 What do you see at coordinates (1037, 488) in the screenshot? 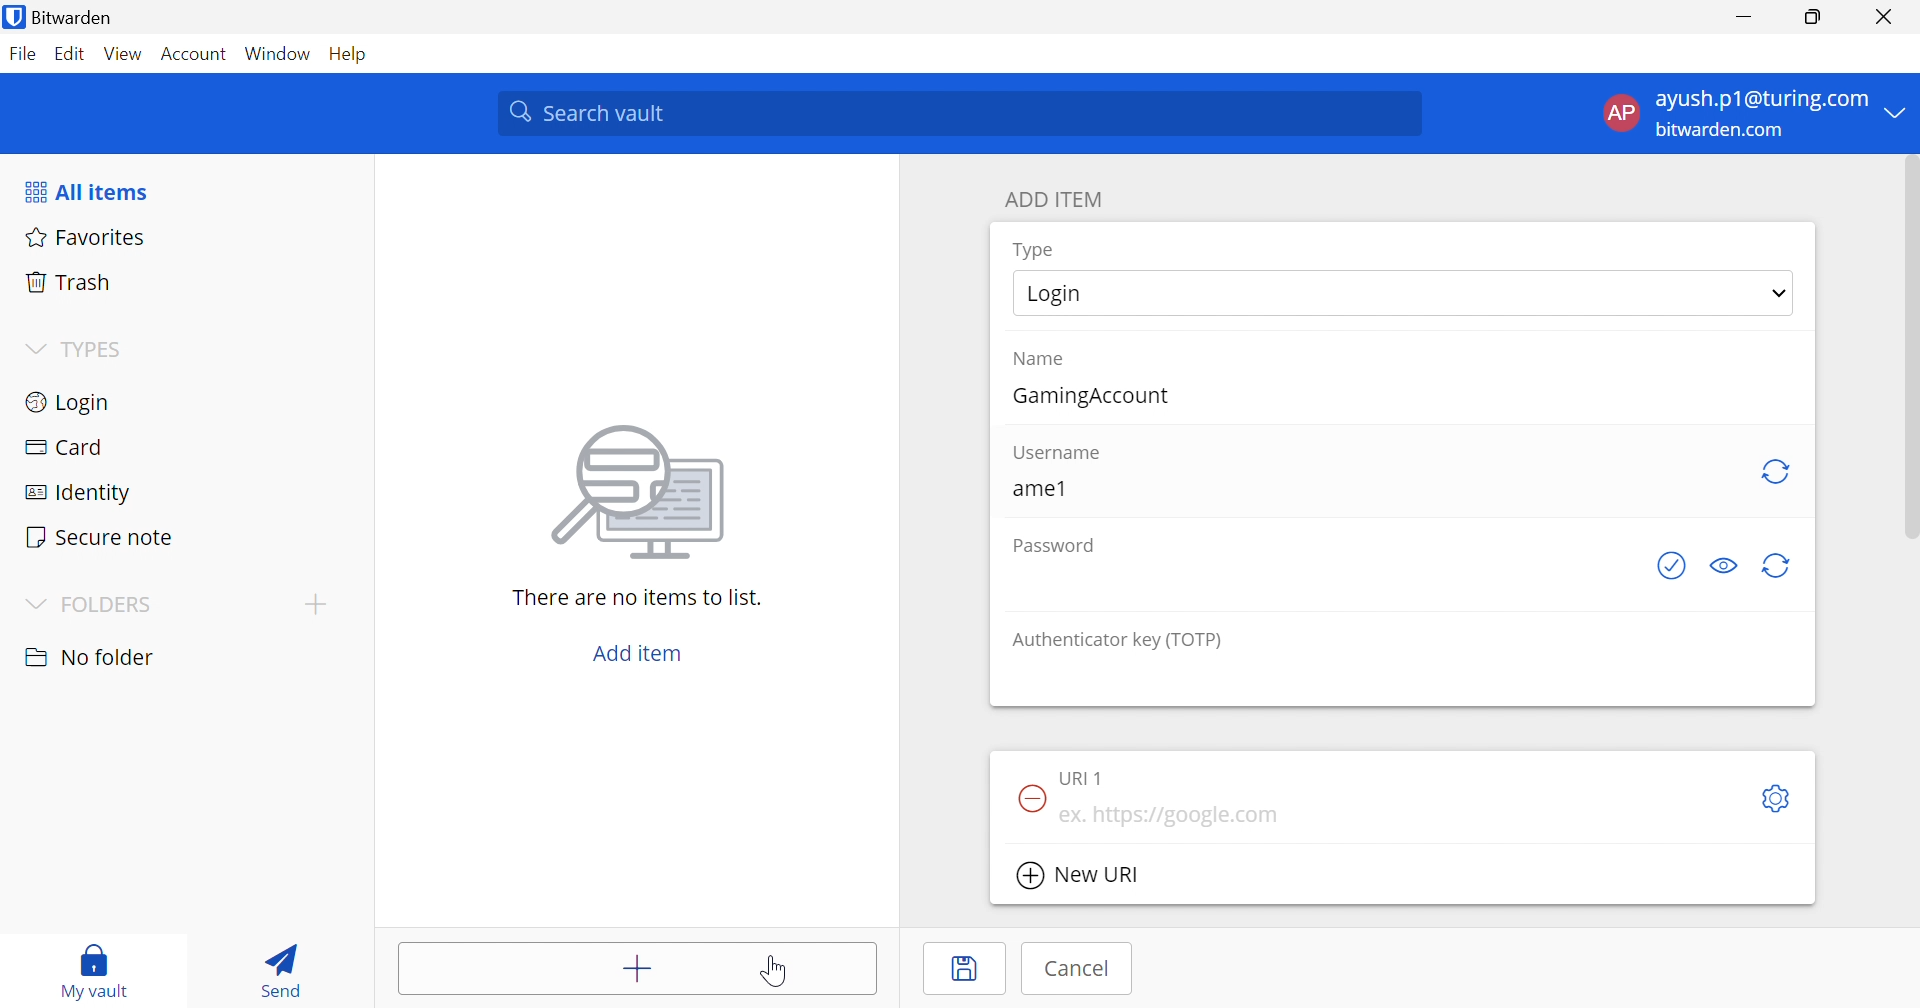
I see `ame1` at bounding box center [1037, 488].